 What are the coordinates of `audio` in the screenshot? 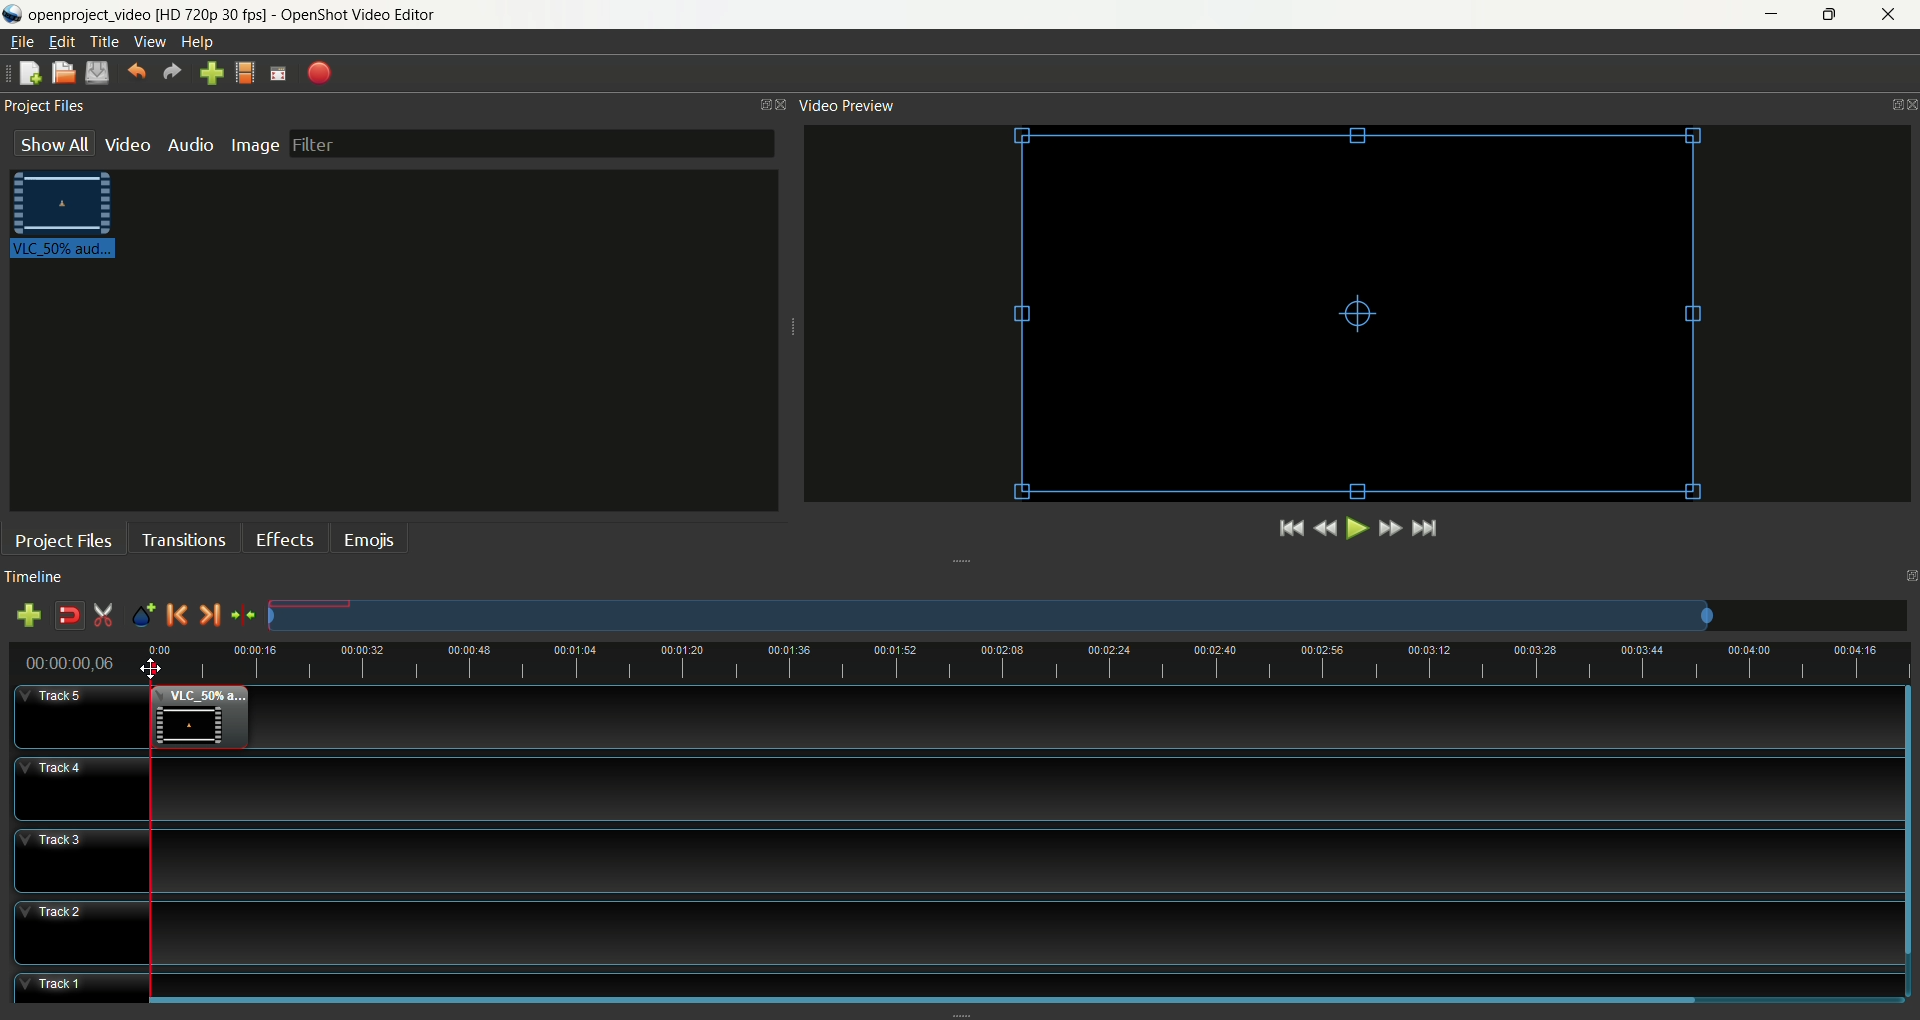 It's located at (190, 143).